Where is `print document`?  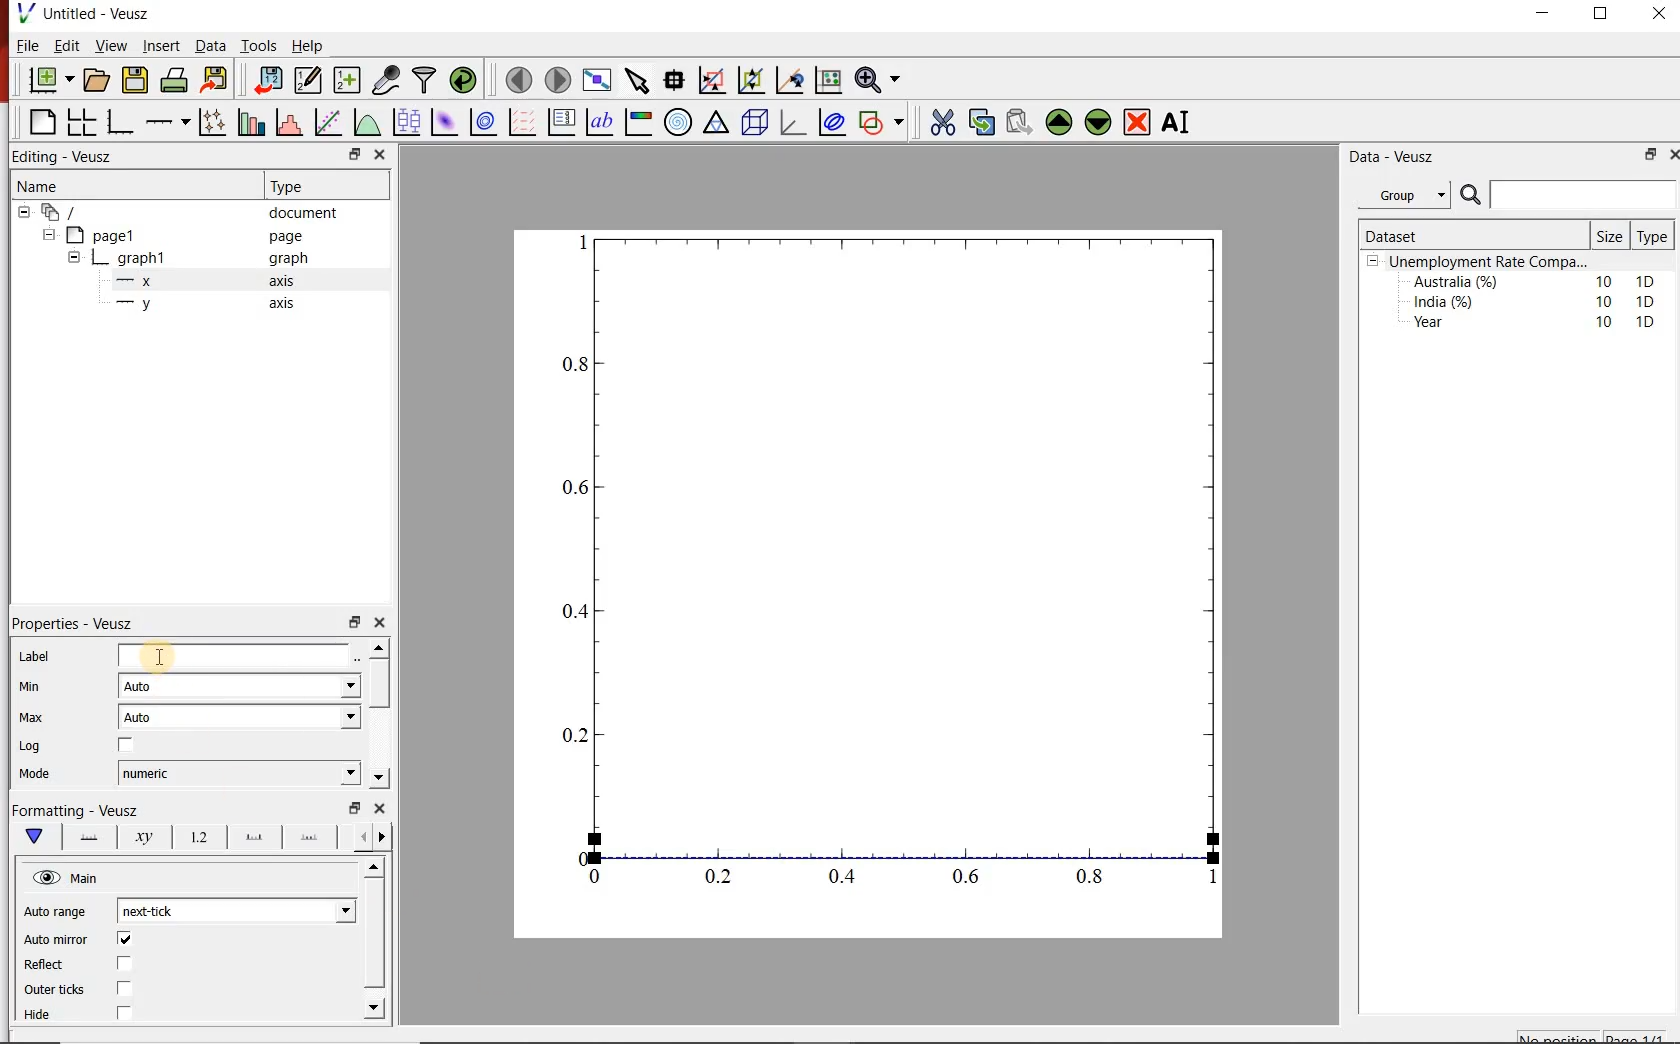 print document is located at coordinates (174, 78).